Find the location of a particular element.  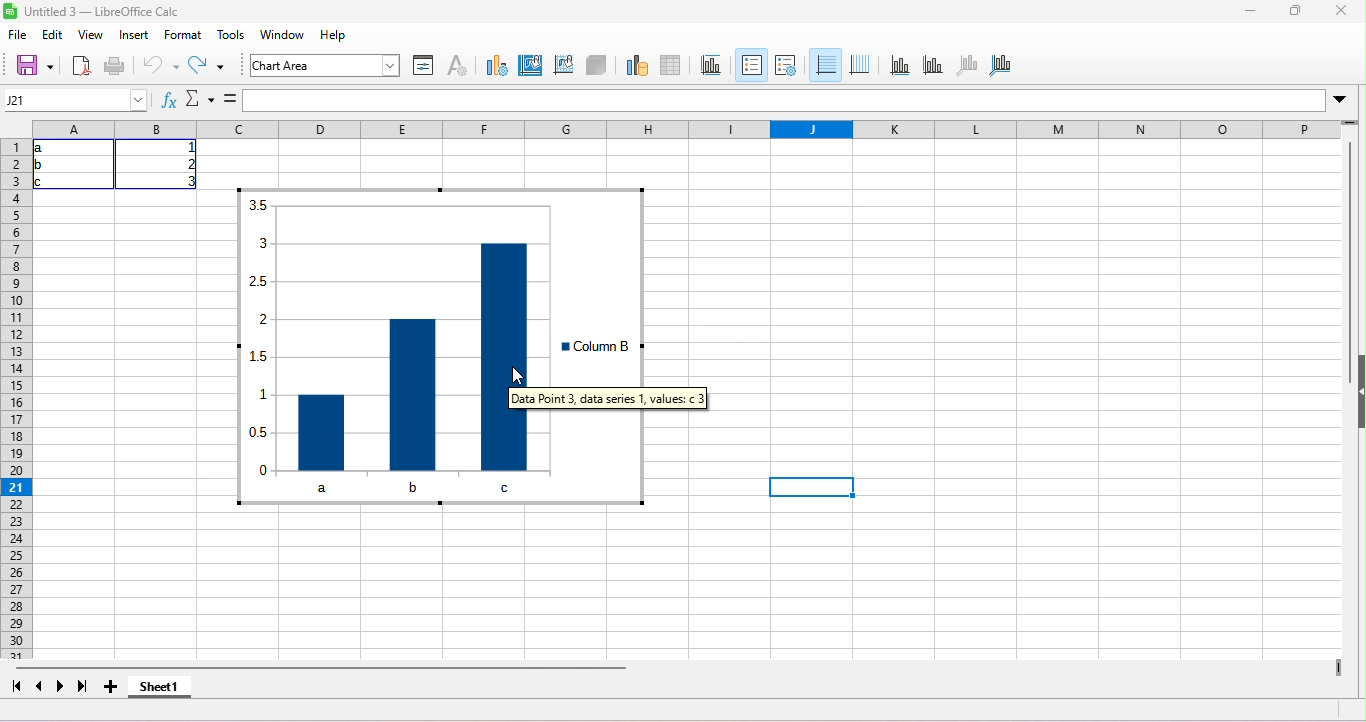

legend is located at coordinates (602, 347).